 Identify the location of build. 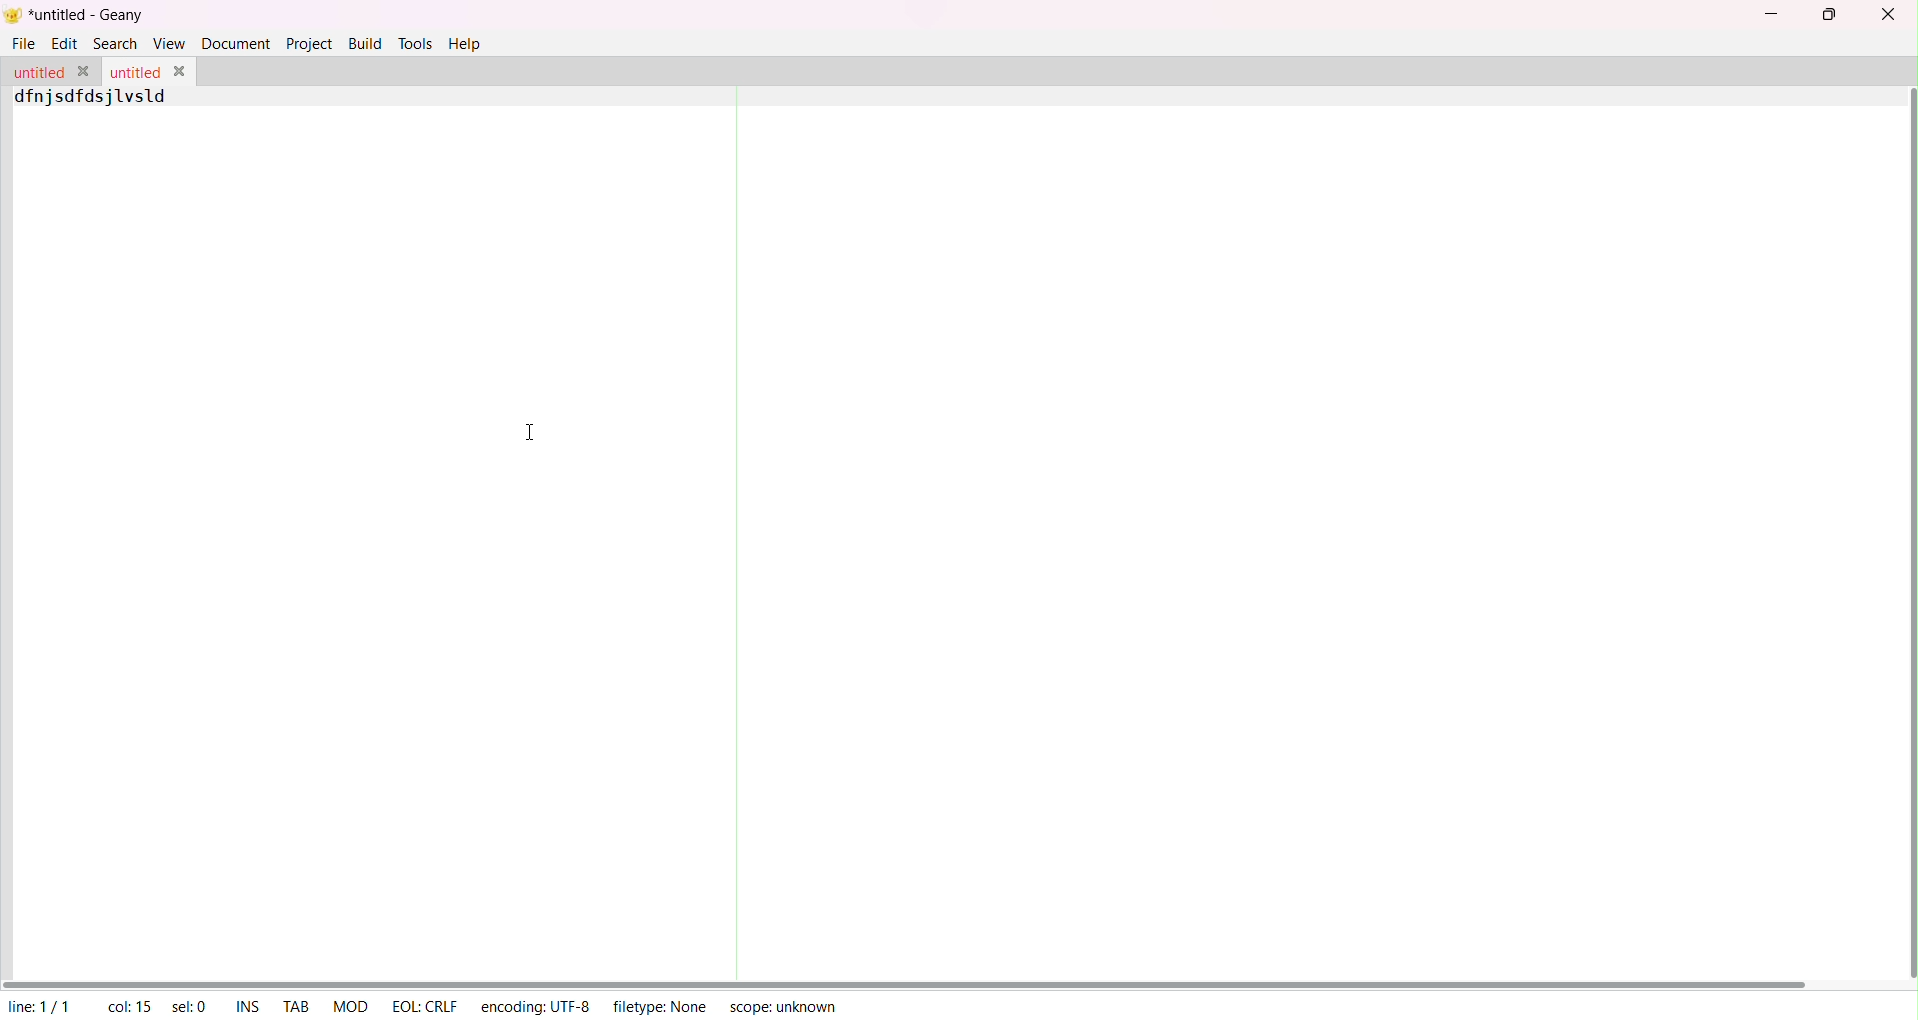
(363, 42).